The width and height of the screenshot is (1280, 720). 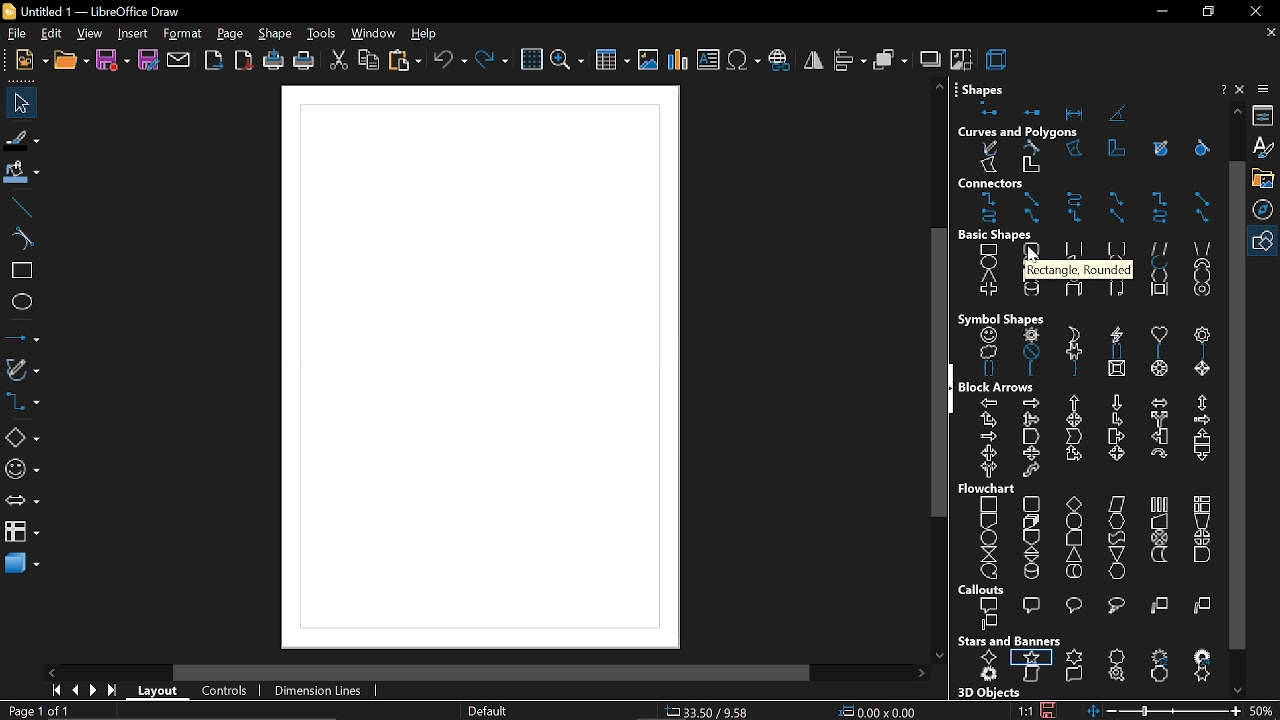 I want to click on 3D objects, so click(x=987, y=693).